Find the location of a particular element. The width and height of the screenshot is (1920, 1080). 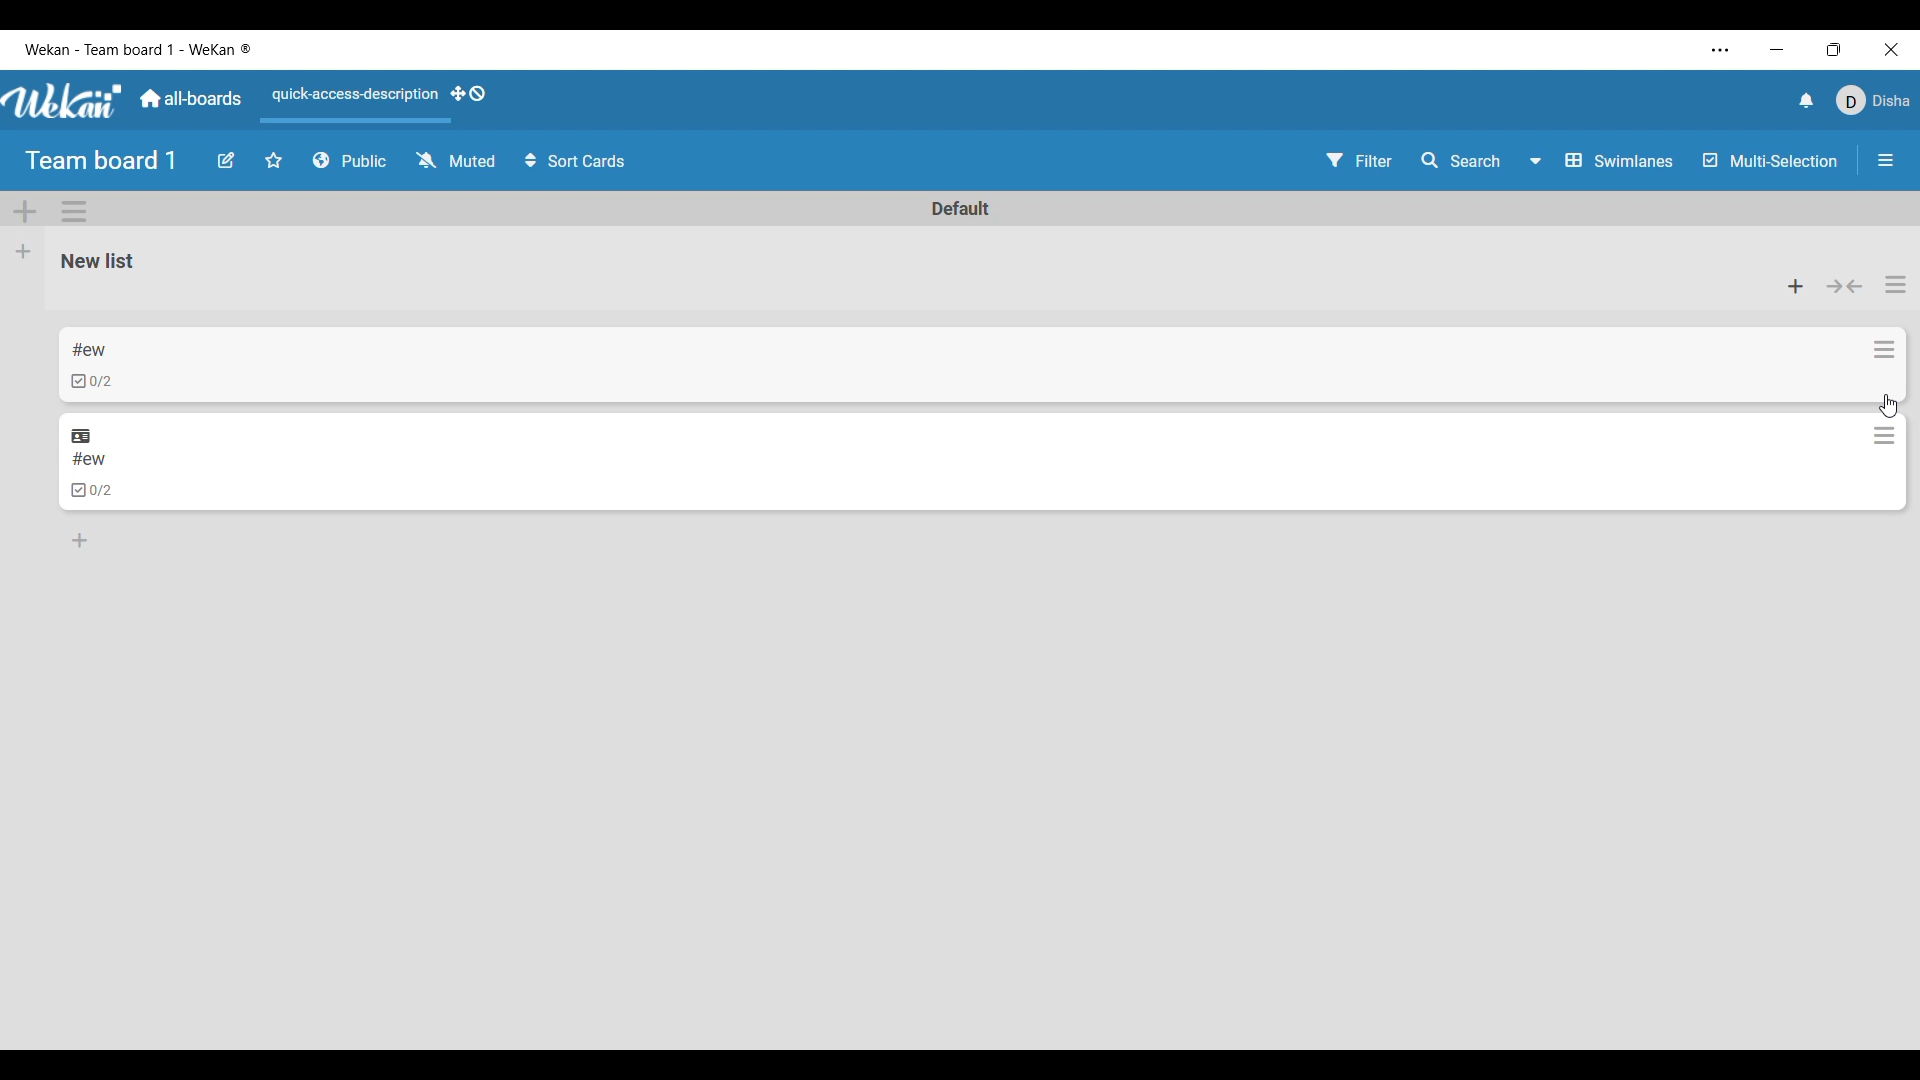

Quick access description is located at coordinates (351, 103).